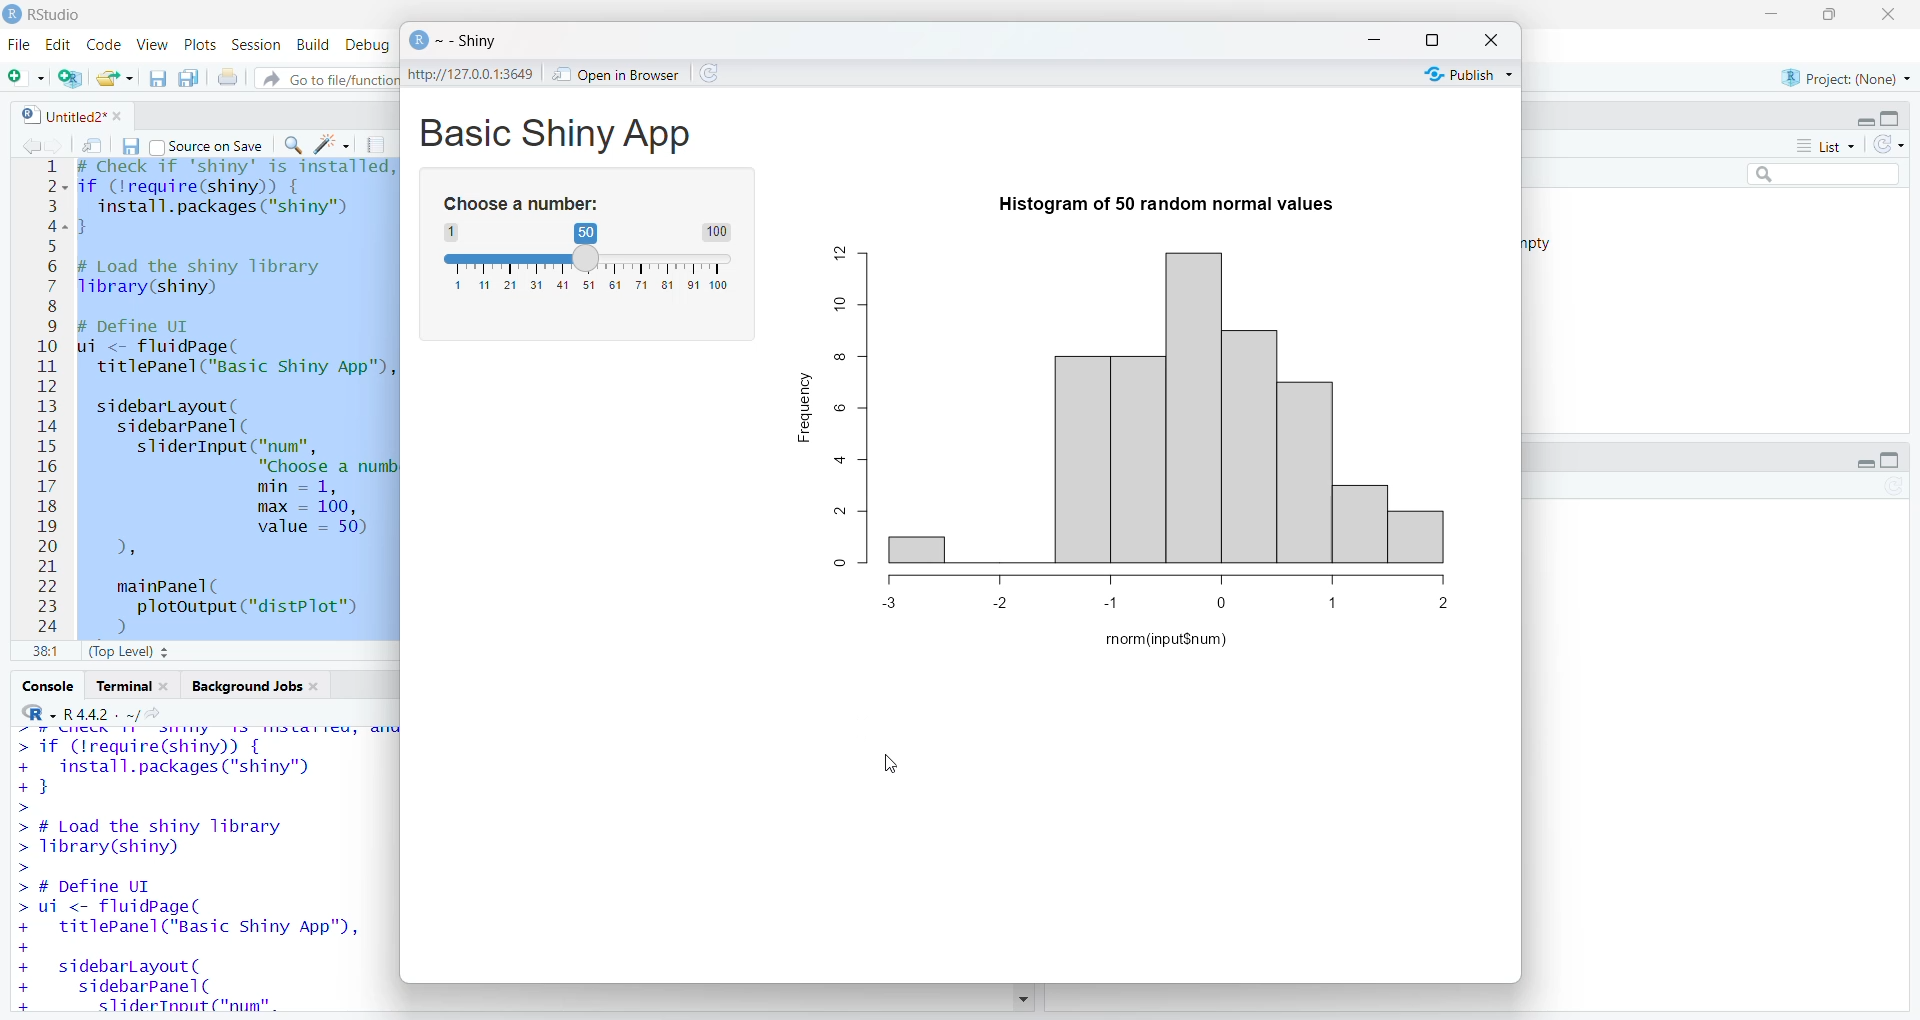 The height and width of the screenshot is (1020, 1920). Describe the element at coordinates (706, 73) in the screenshot. I see `refresh` at that location.